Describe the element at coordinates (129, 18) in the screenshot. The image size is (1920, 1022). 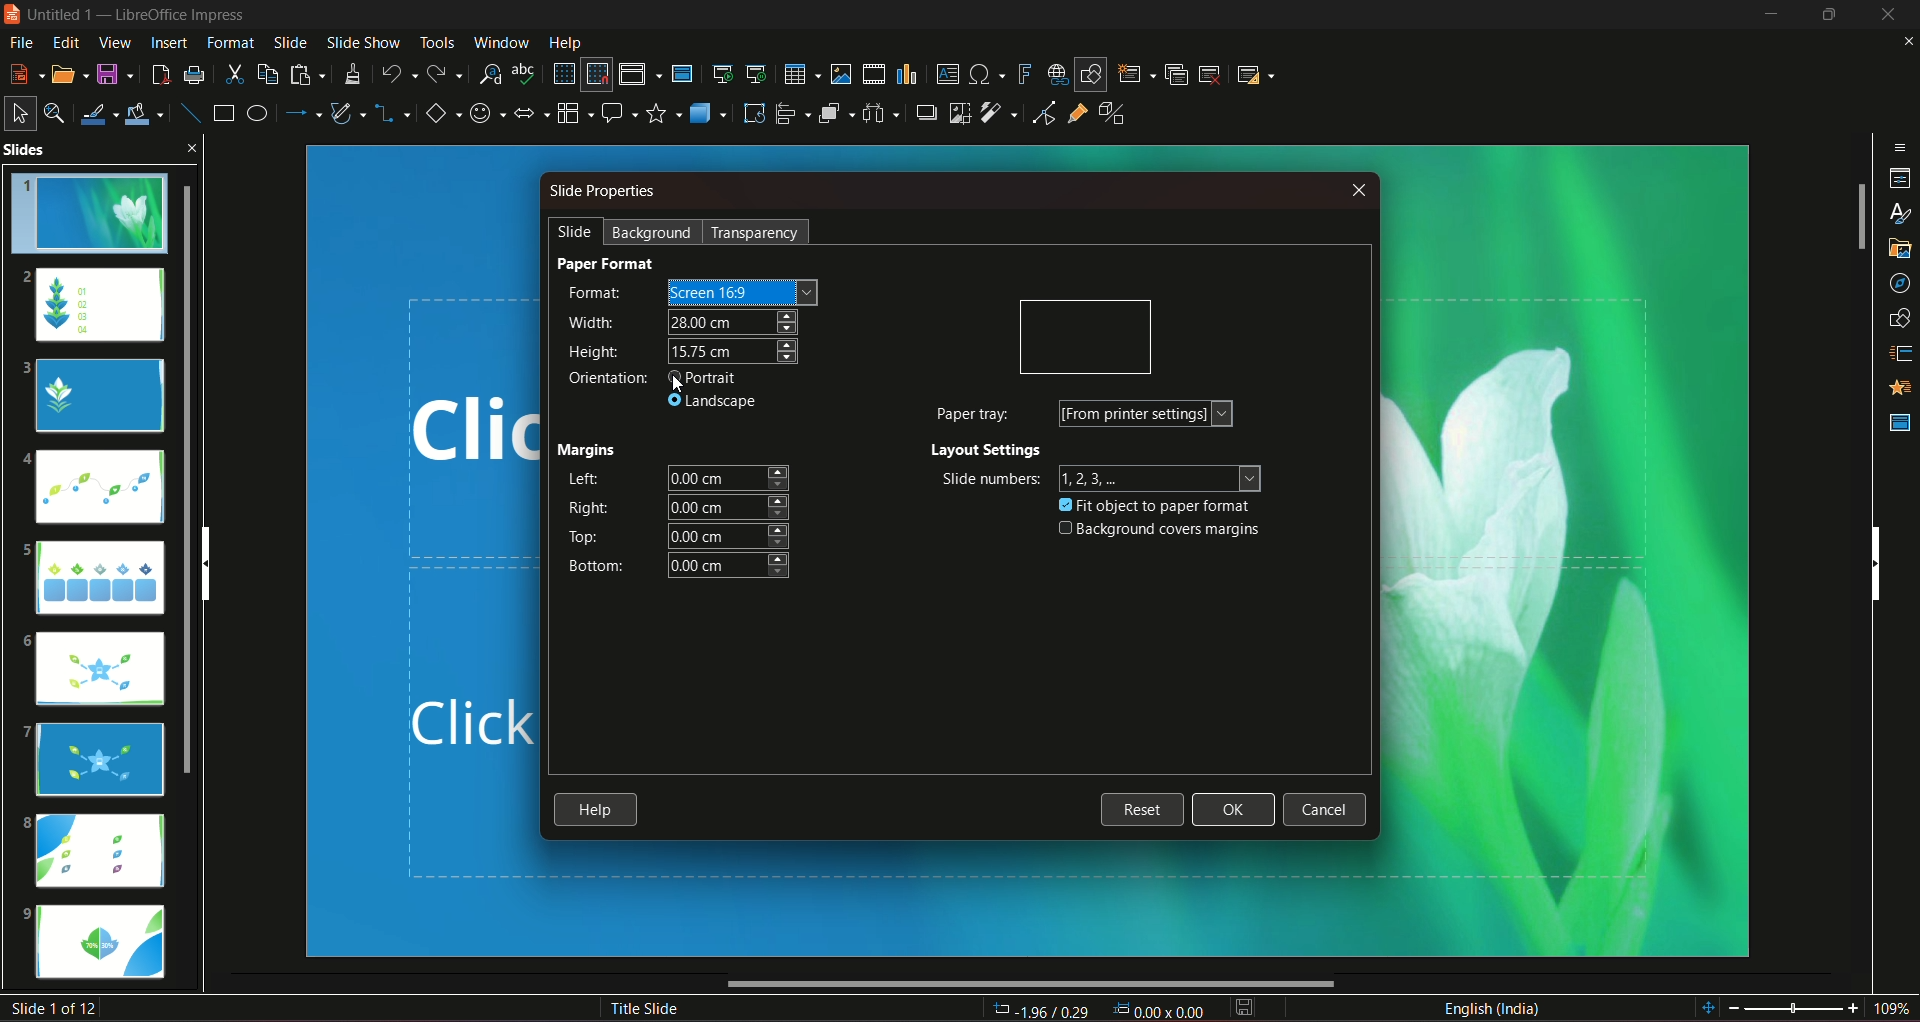
I see `logo and title` at that location.